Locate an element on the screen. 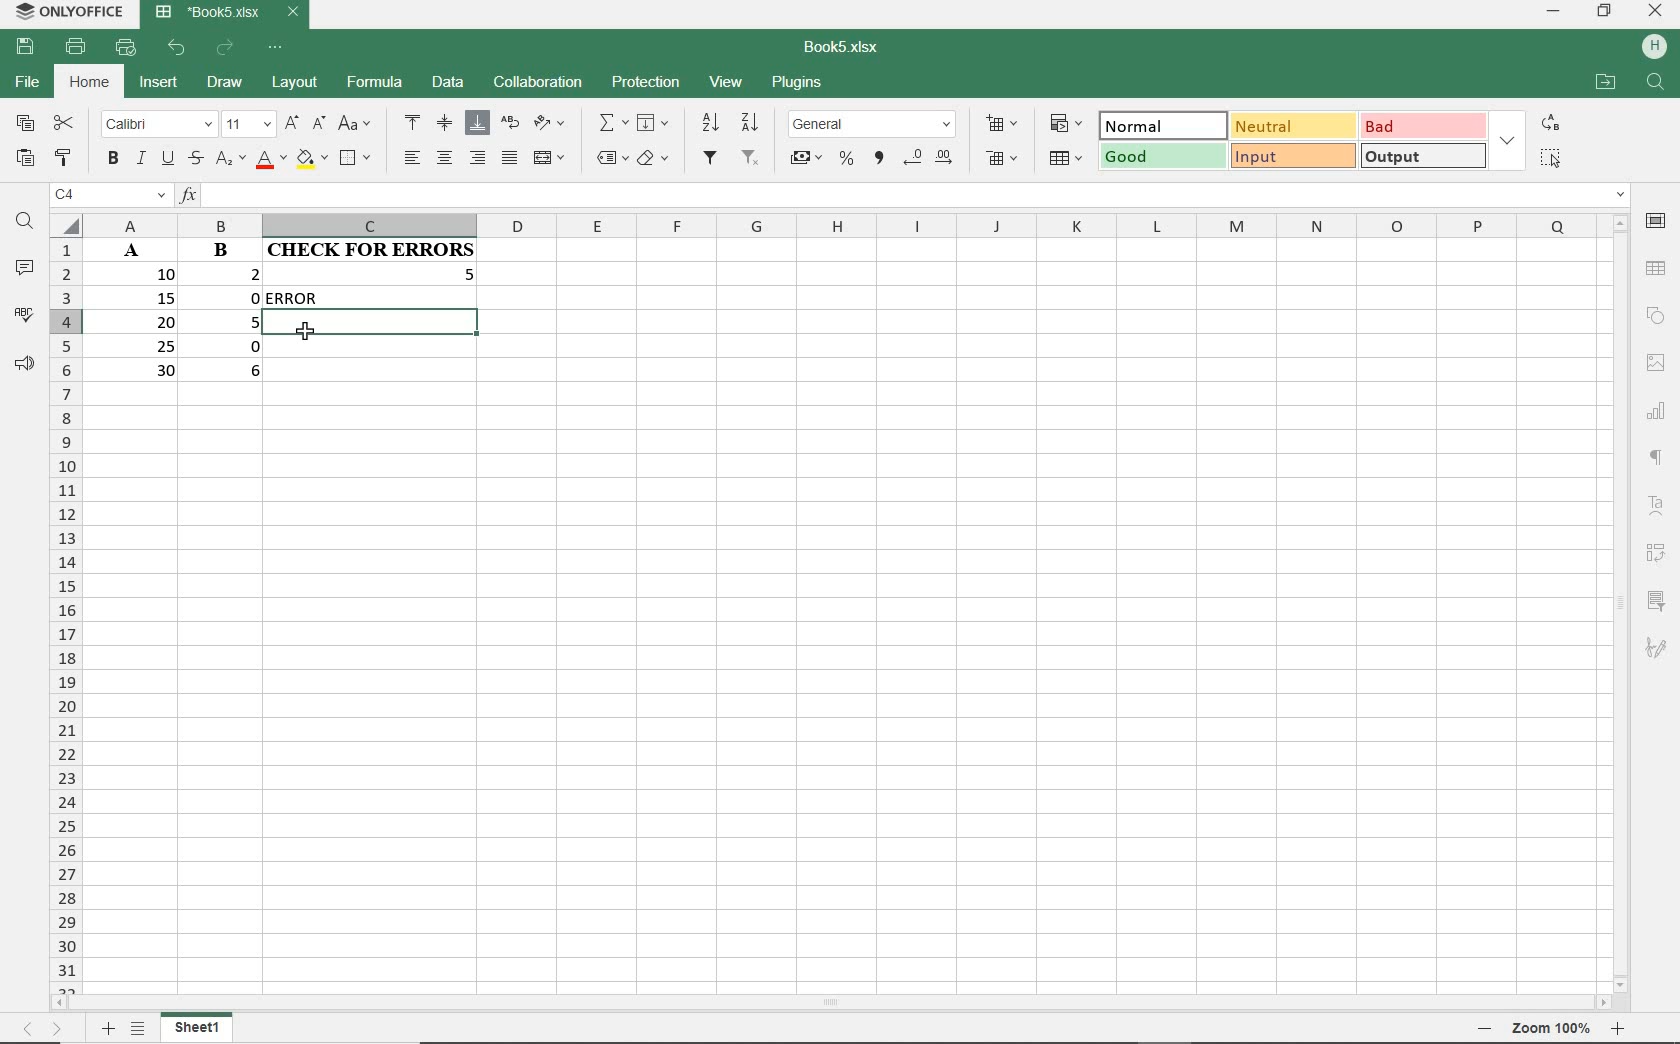  DRAW is located at coordinates (226, 85).